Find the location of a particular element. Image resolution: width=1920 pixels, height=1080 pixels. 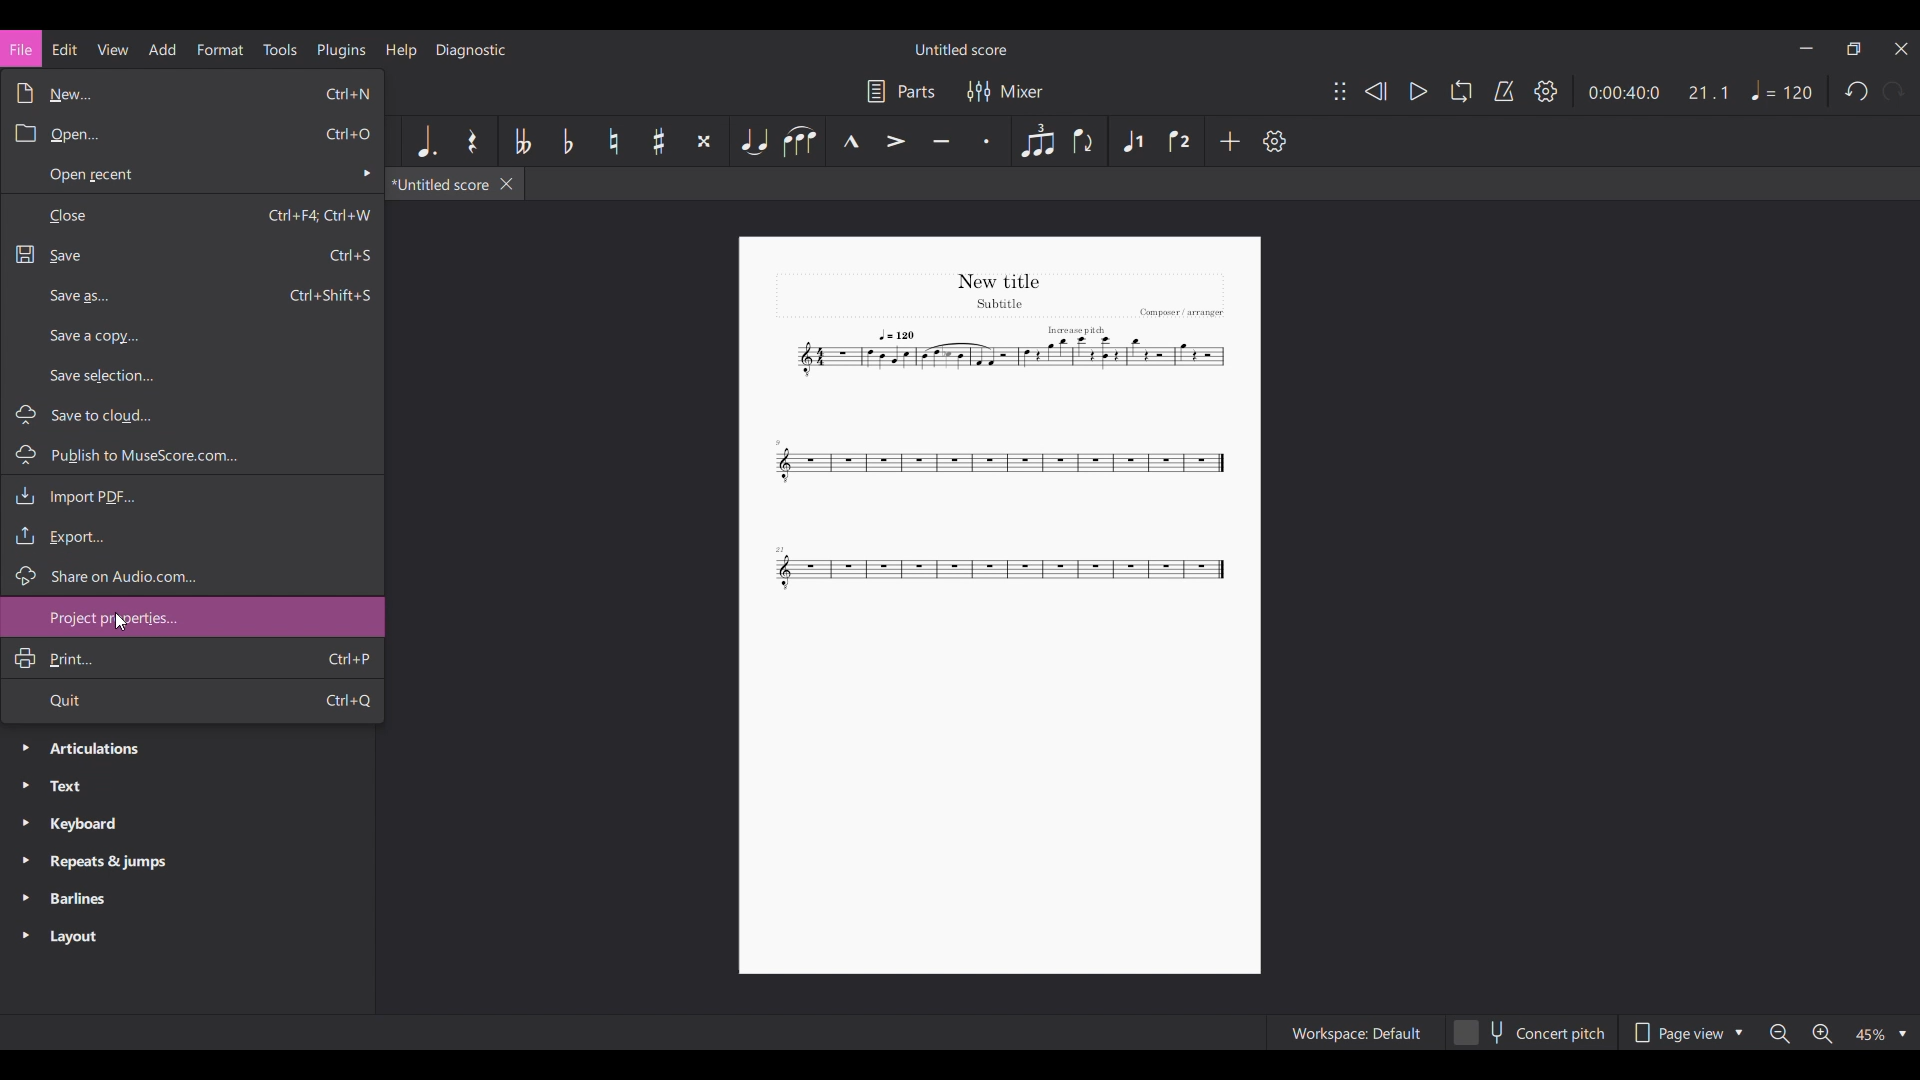

Quit is located at coordinates (193, 700).